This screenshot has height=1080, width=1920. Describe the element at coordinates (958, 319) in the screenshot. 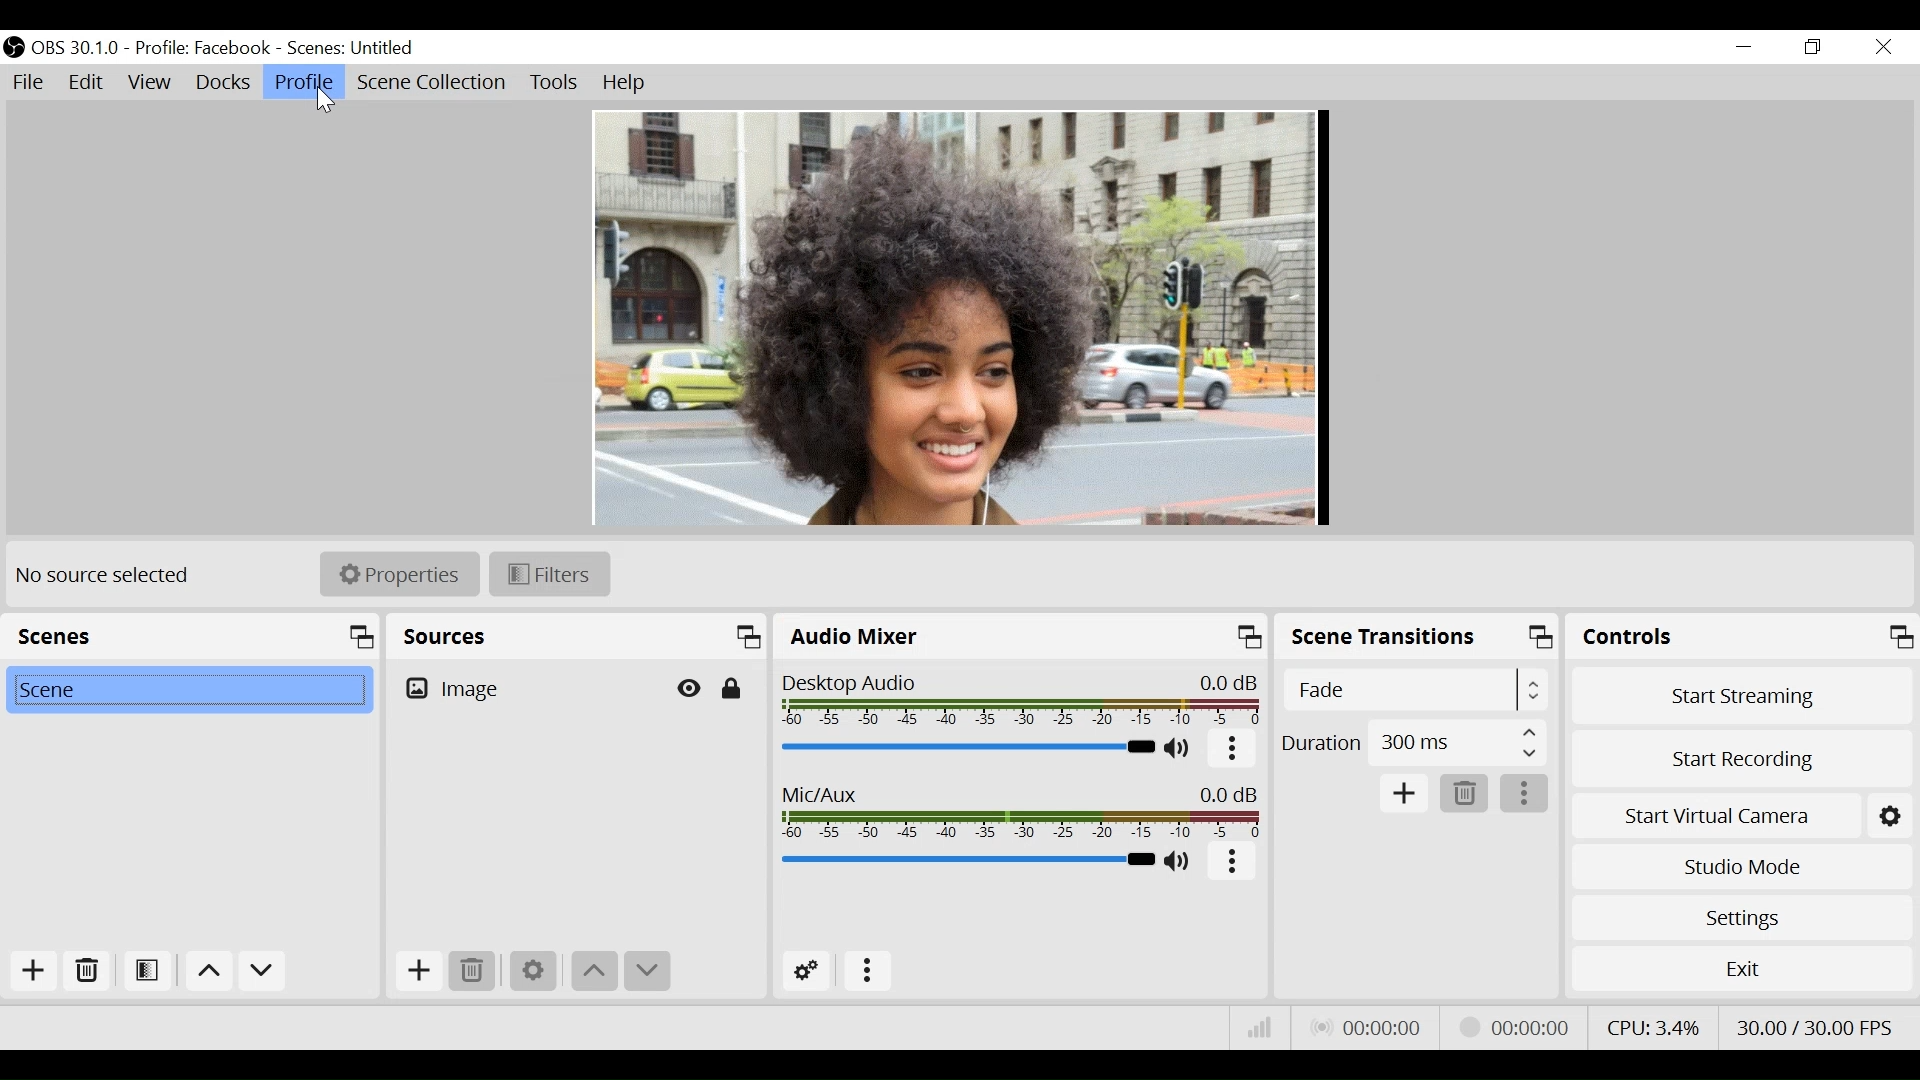

I see `Preview` at that location.